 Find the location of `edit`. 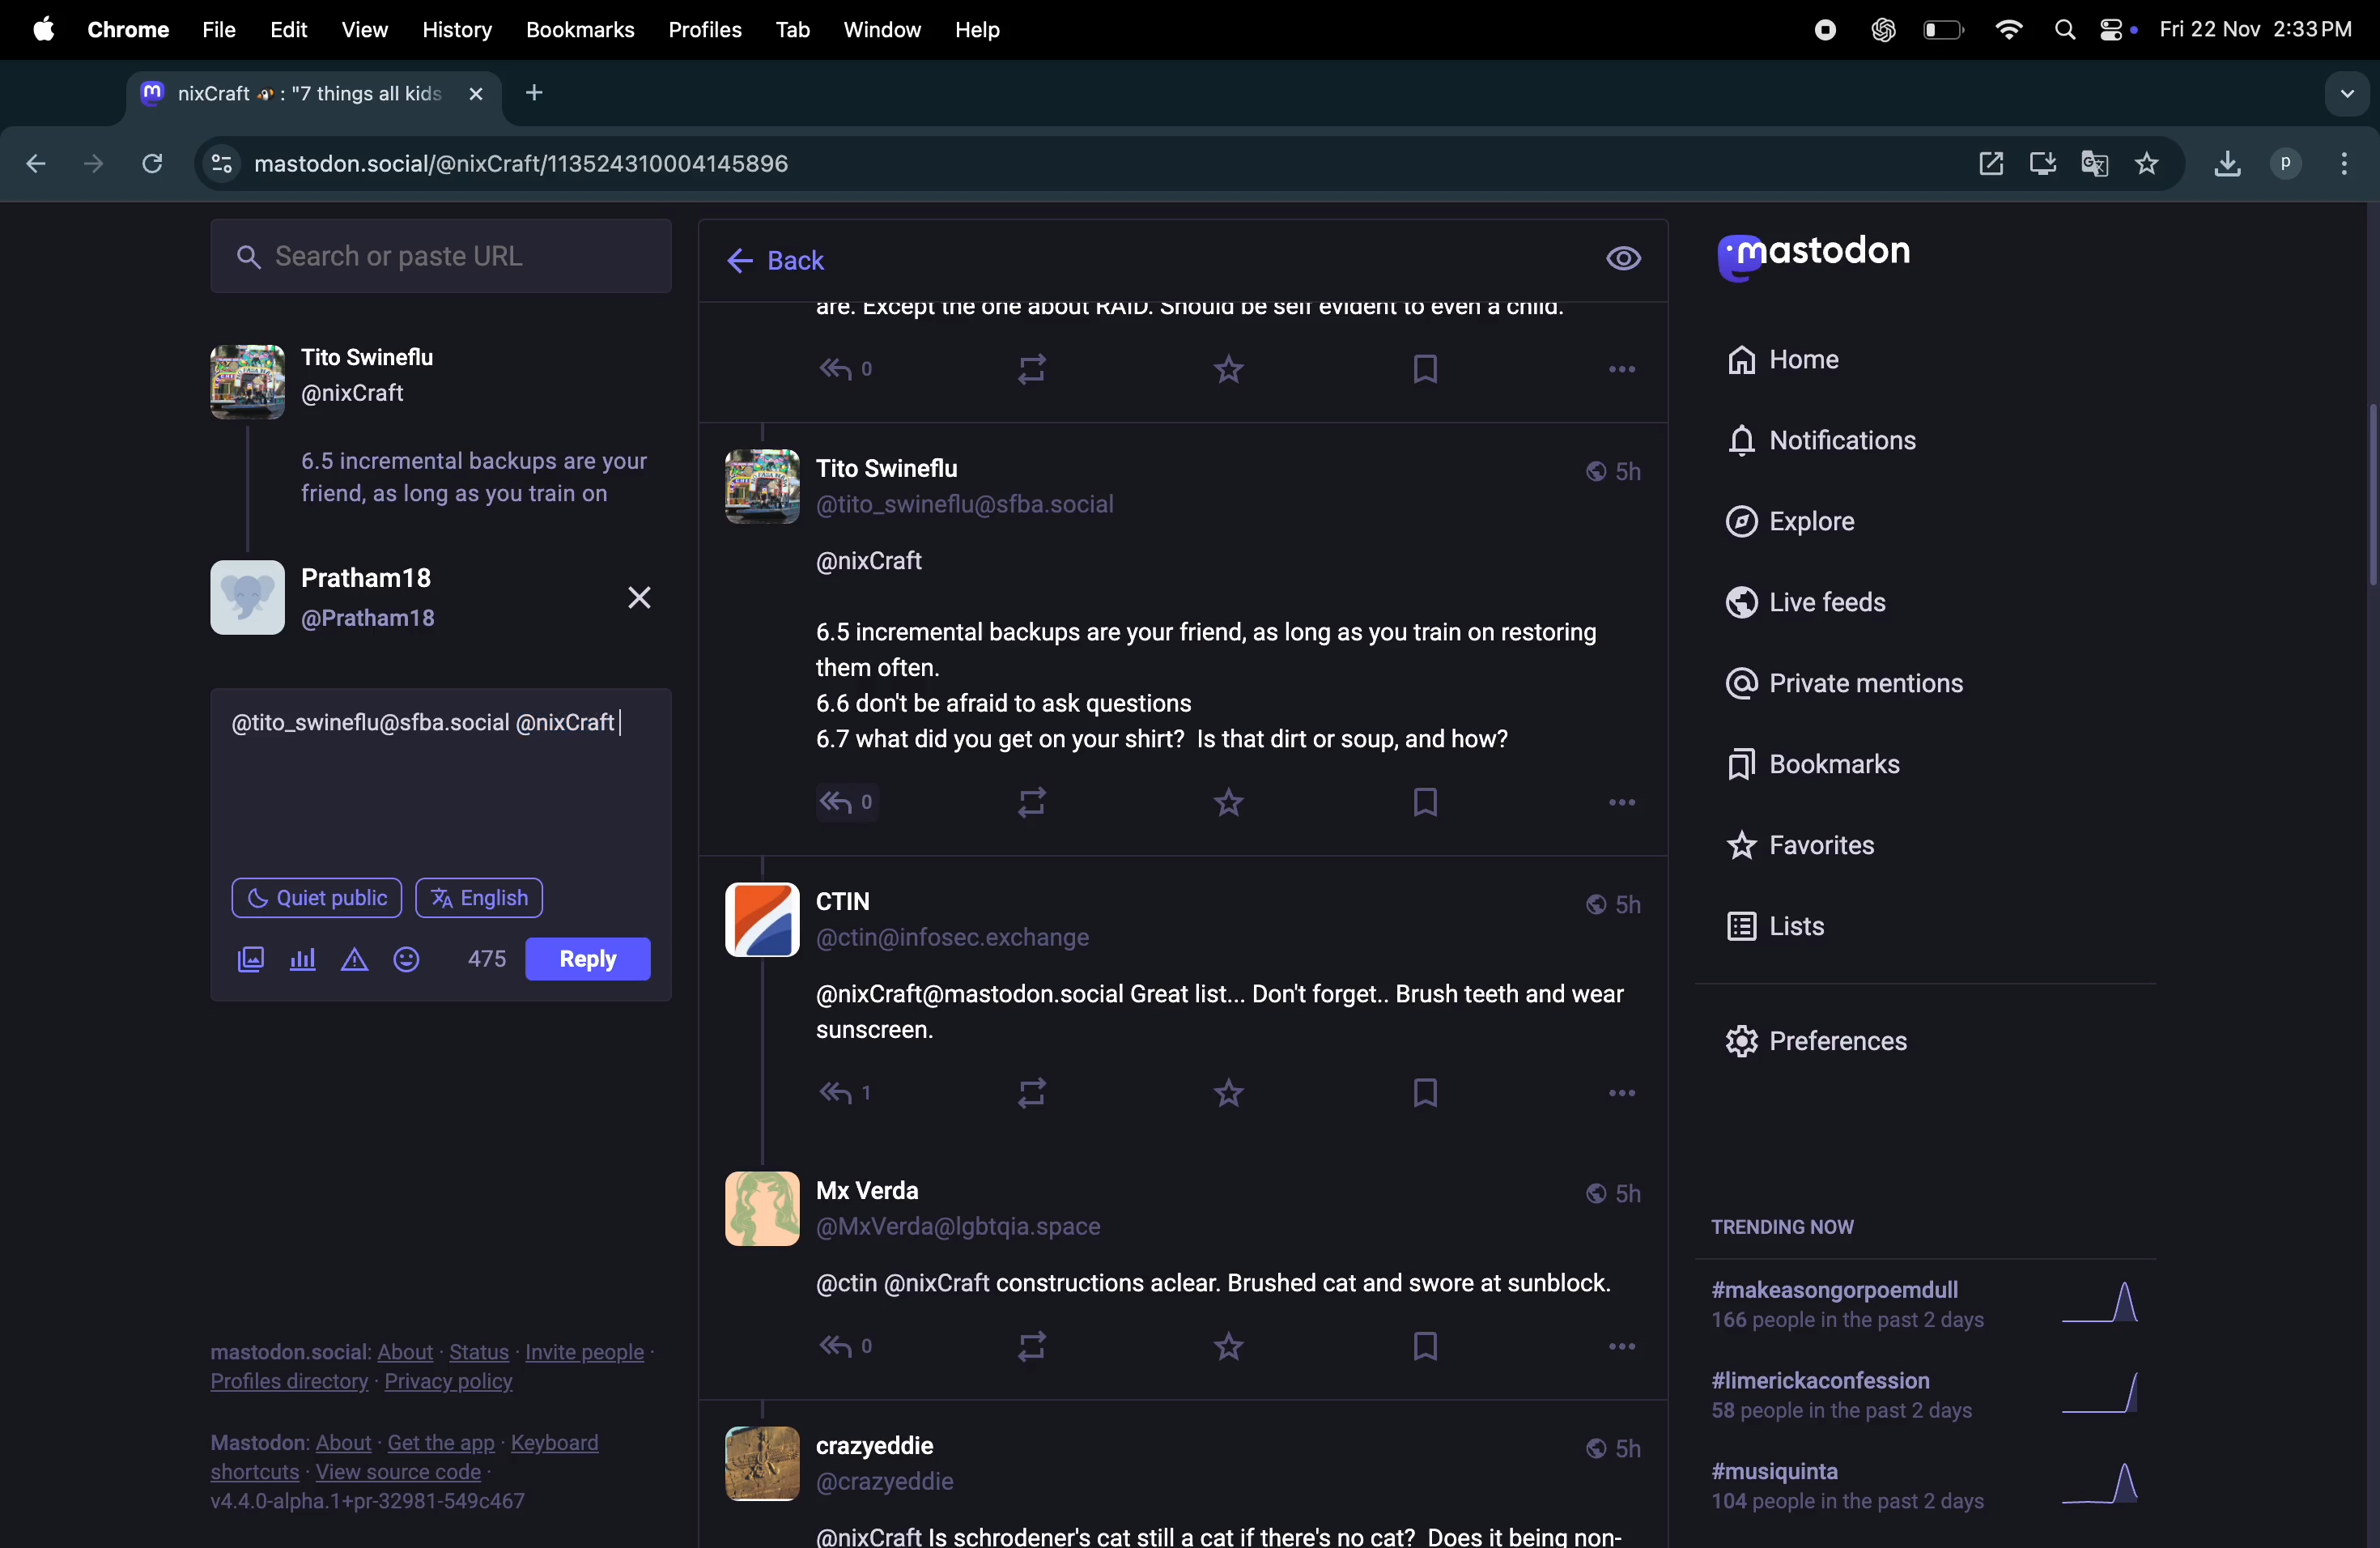

edit is located at coordinates (288, 29).